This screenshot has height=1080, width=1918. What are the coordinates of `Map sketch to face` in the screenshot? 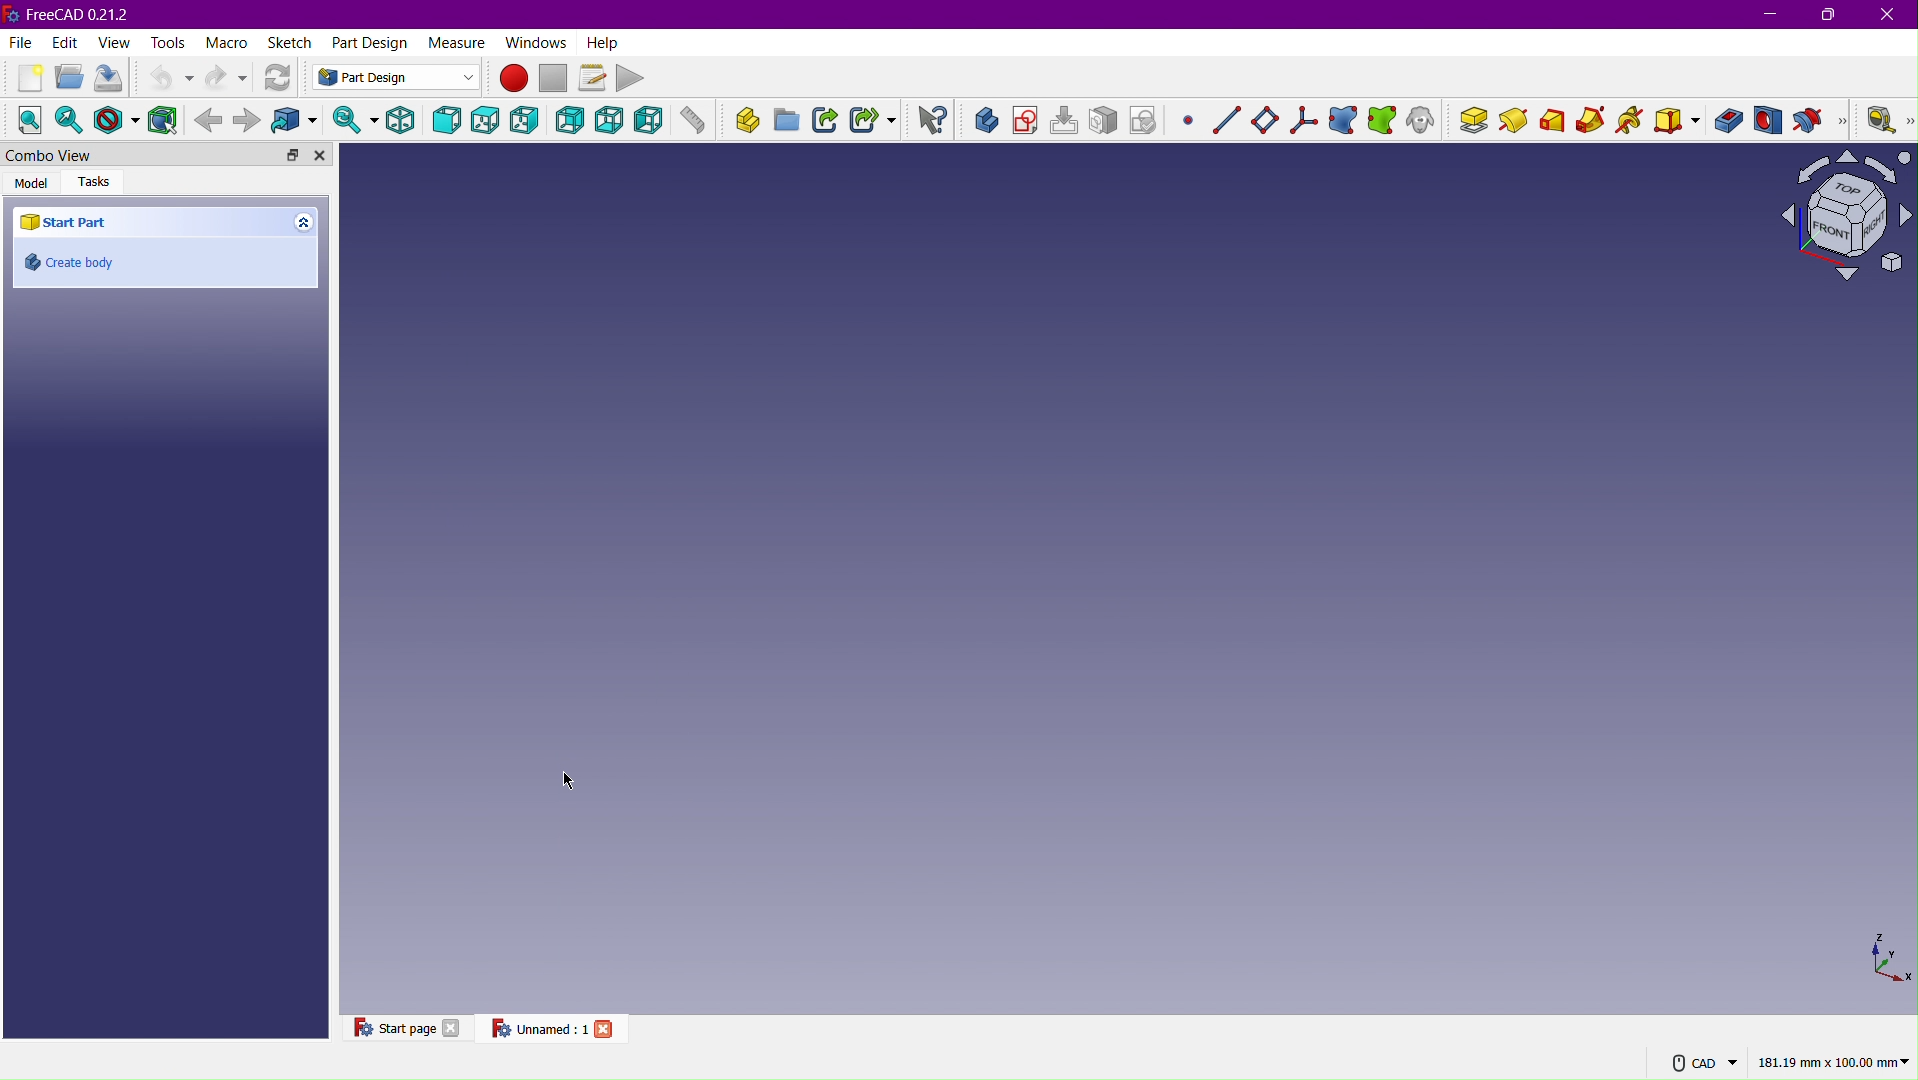 It's located at (1106, 120).